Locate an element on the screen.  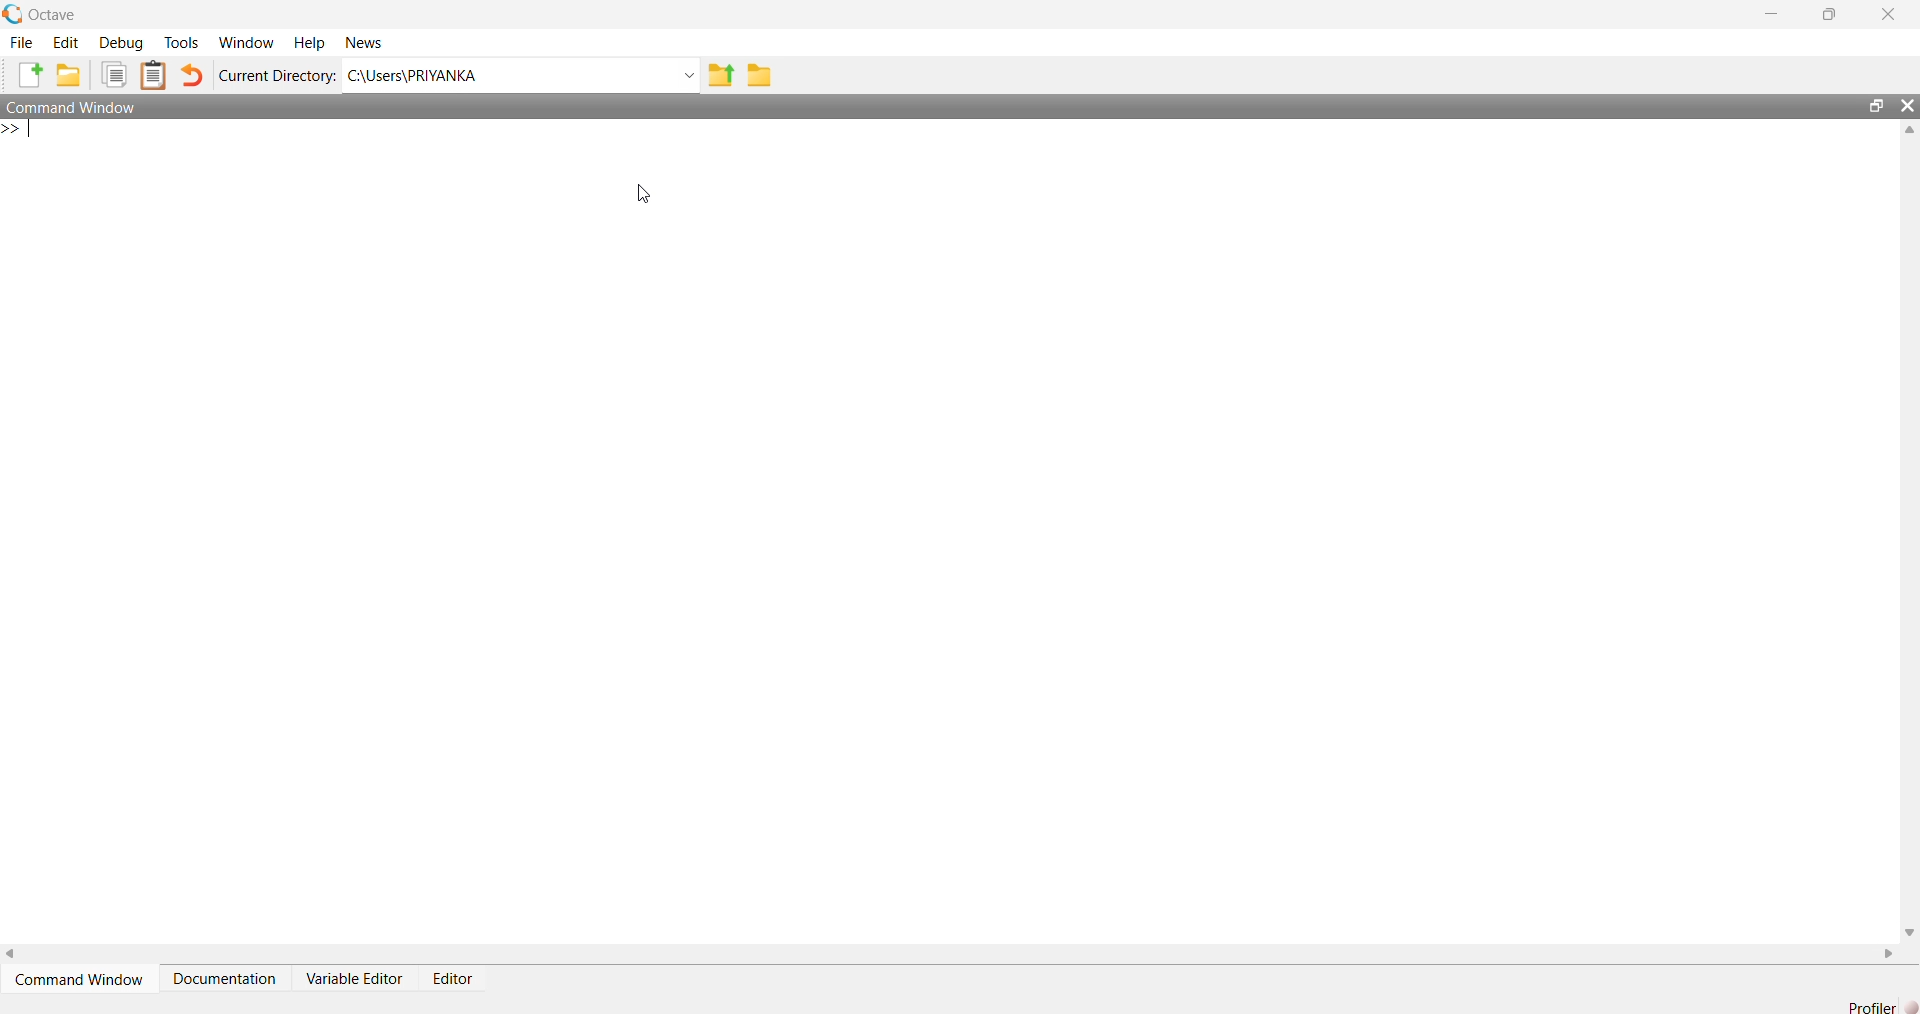
Window is located at coordinates (247, 43).